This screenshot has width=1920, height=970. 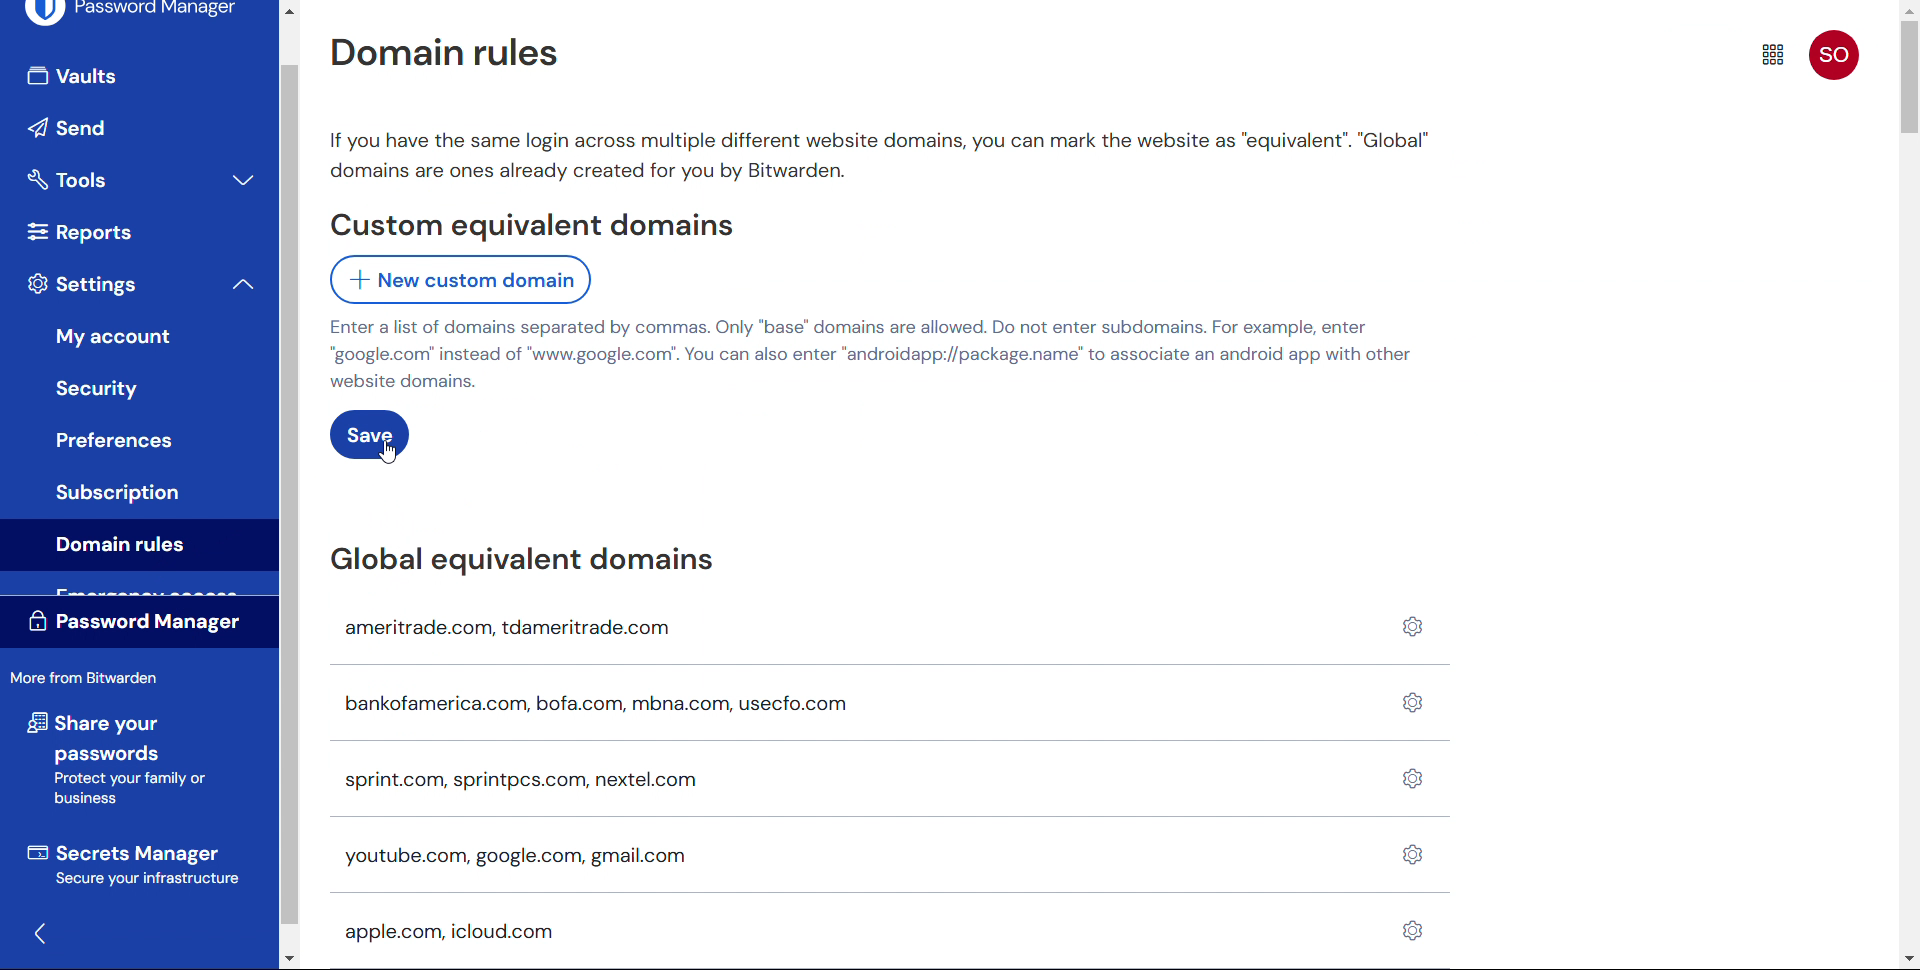 What do you see at coordinates (1774, 54) in the screenshot?
I see `Menu ` at bounding box center [1774, 54].